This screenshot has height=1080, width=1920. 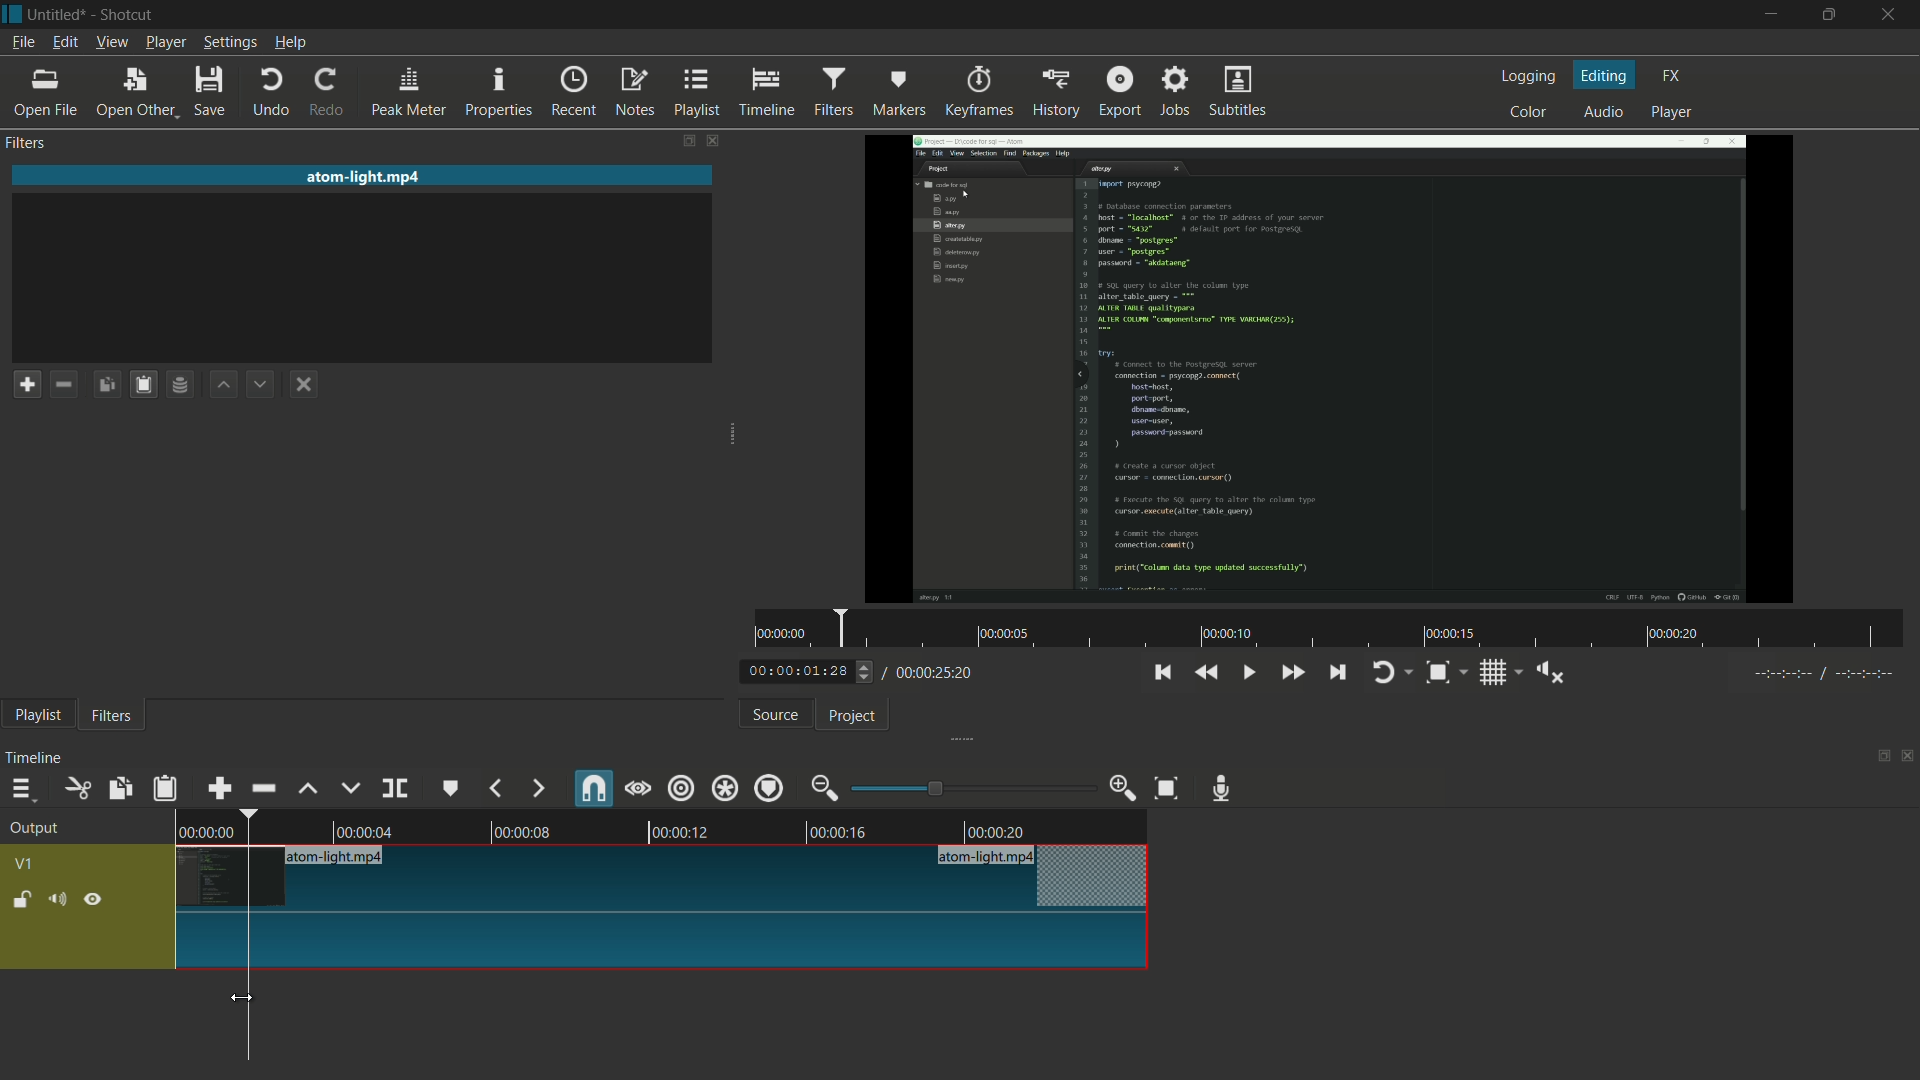 What do you see at coordinates (37, 717) in the screenshot?
I see `playlist` at bounding box center [37, 717].